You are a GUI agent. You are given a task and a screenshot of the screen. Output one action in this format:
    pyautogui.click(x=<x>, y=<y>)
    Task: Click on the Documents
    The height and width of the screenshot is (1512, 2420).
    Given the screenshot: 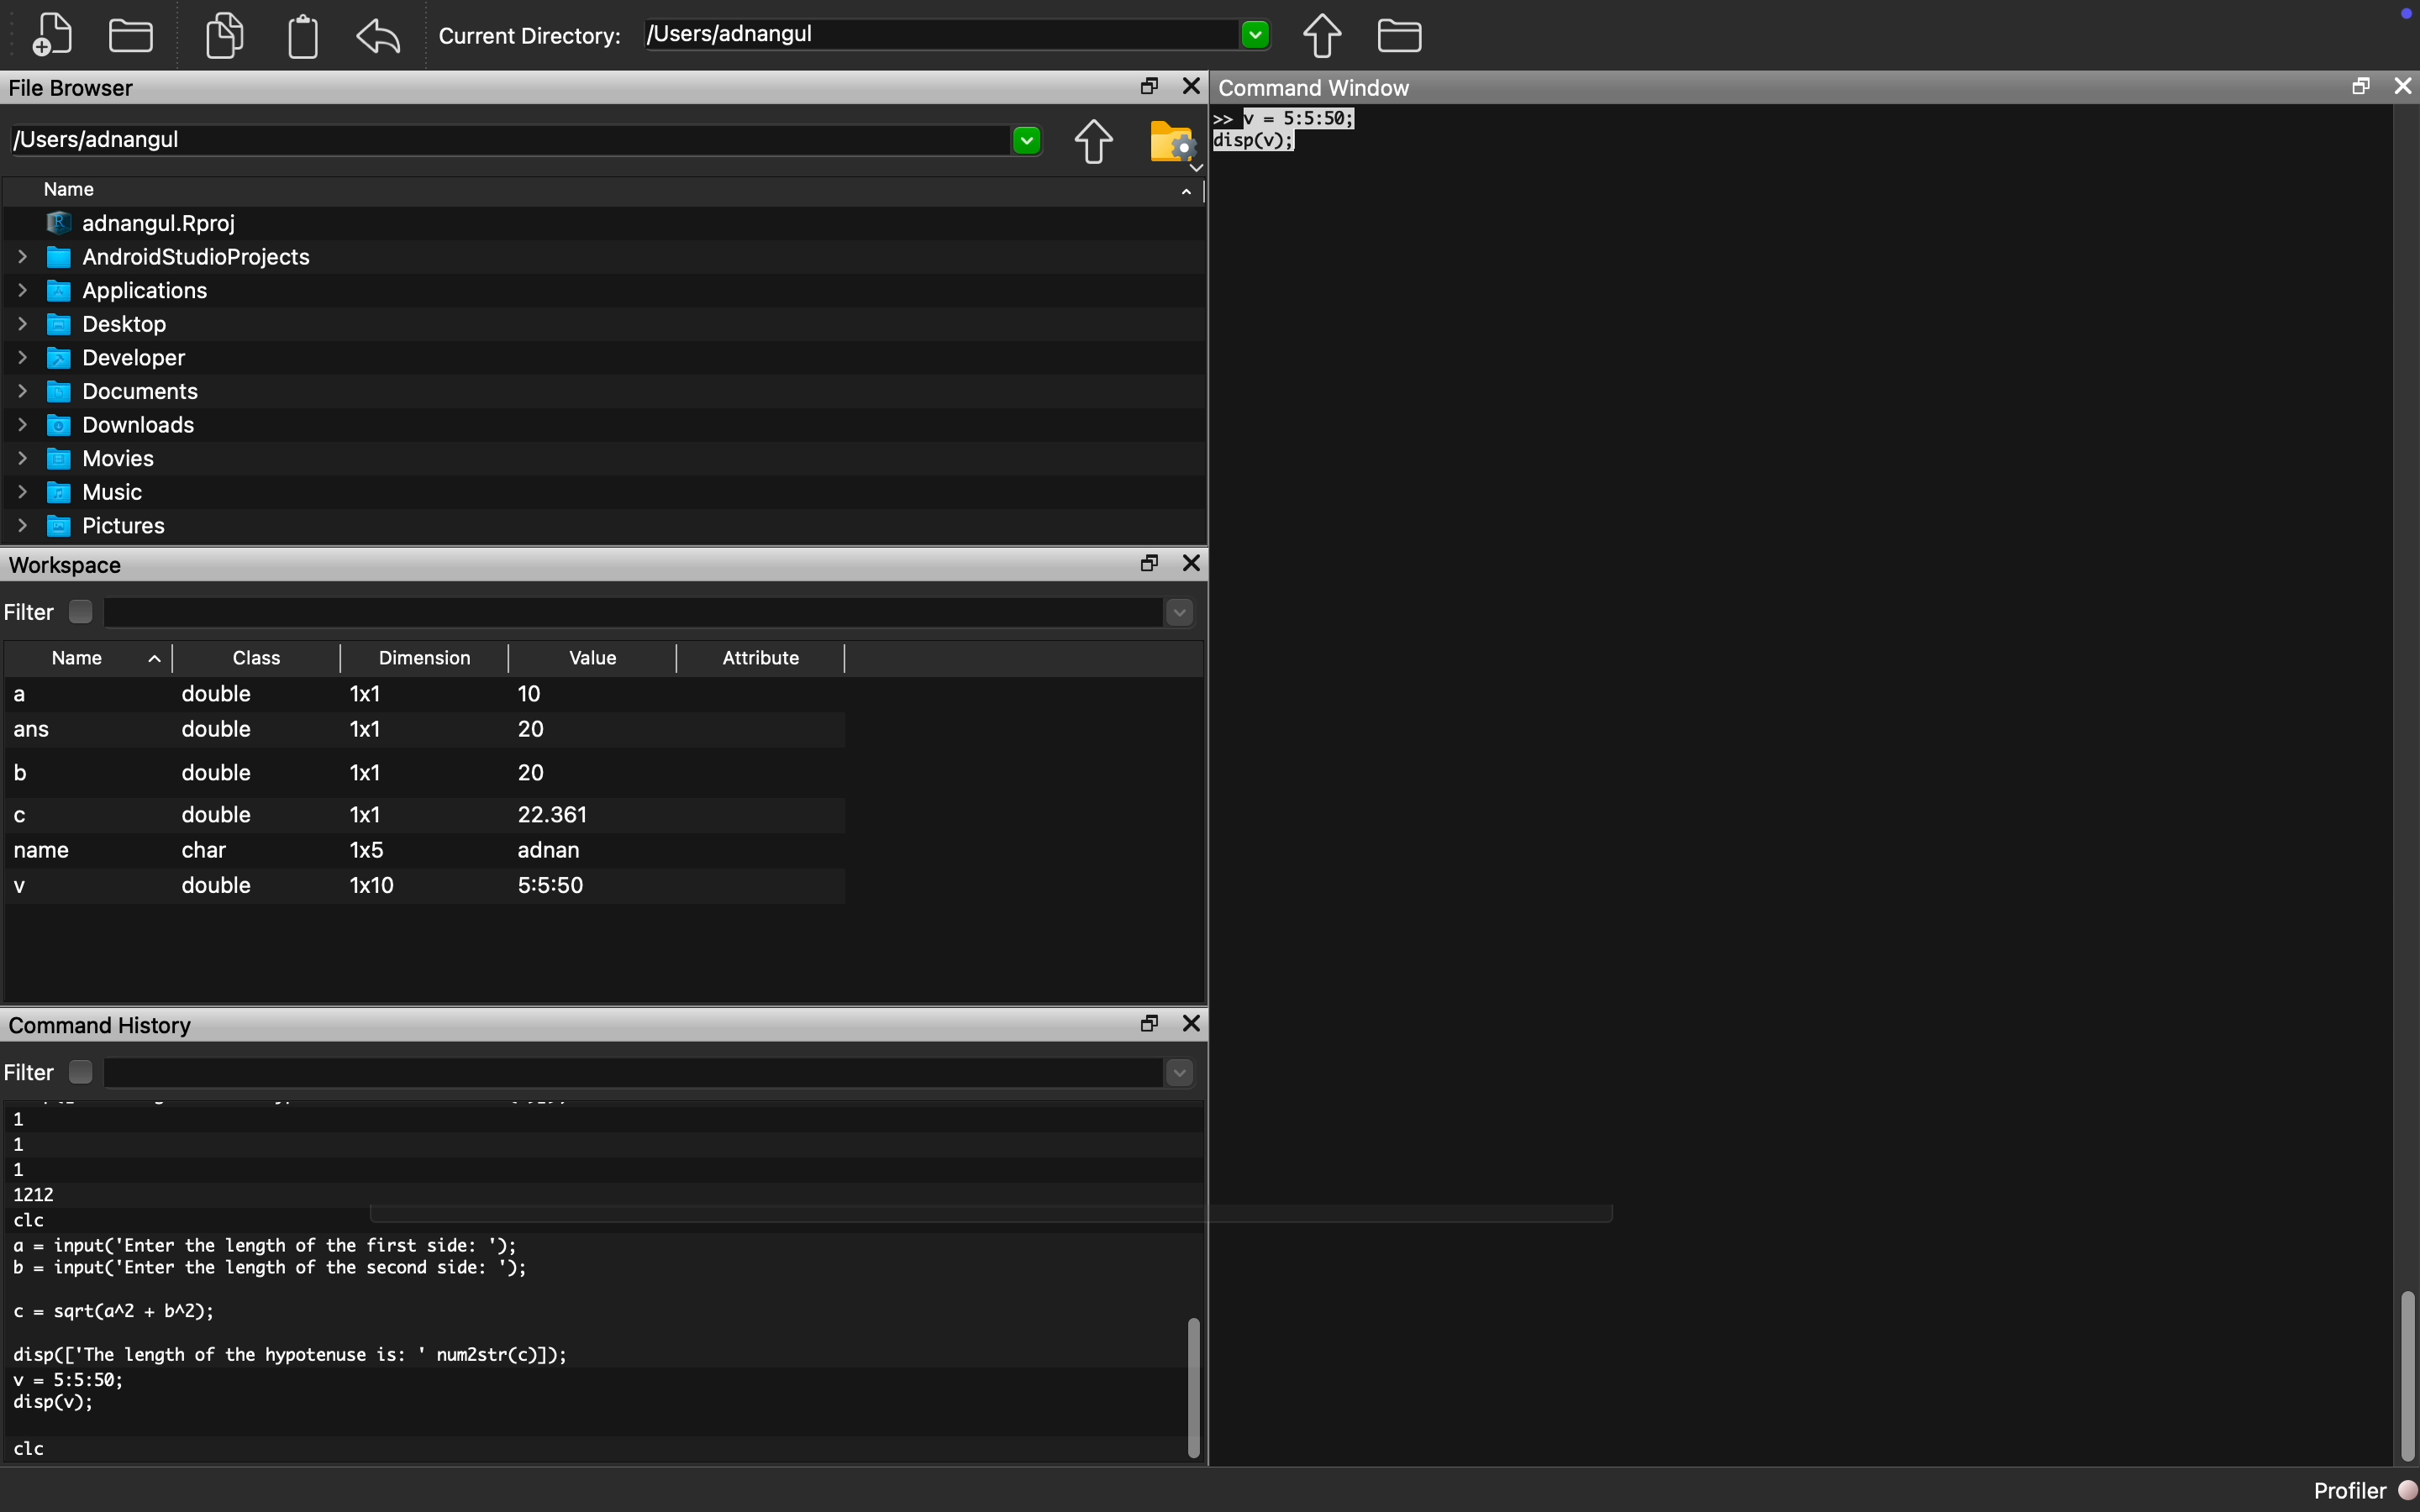 What is the action you would take?
    pyautogui.click(x=100, y=391)
    